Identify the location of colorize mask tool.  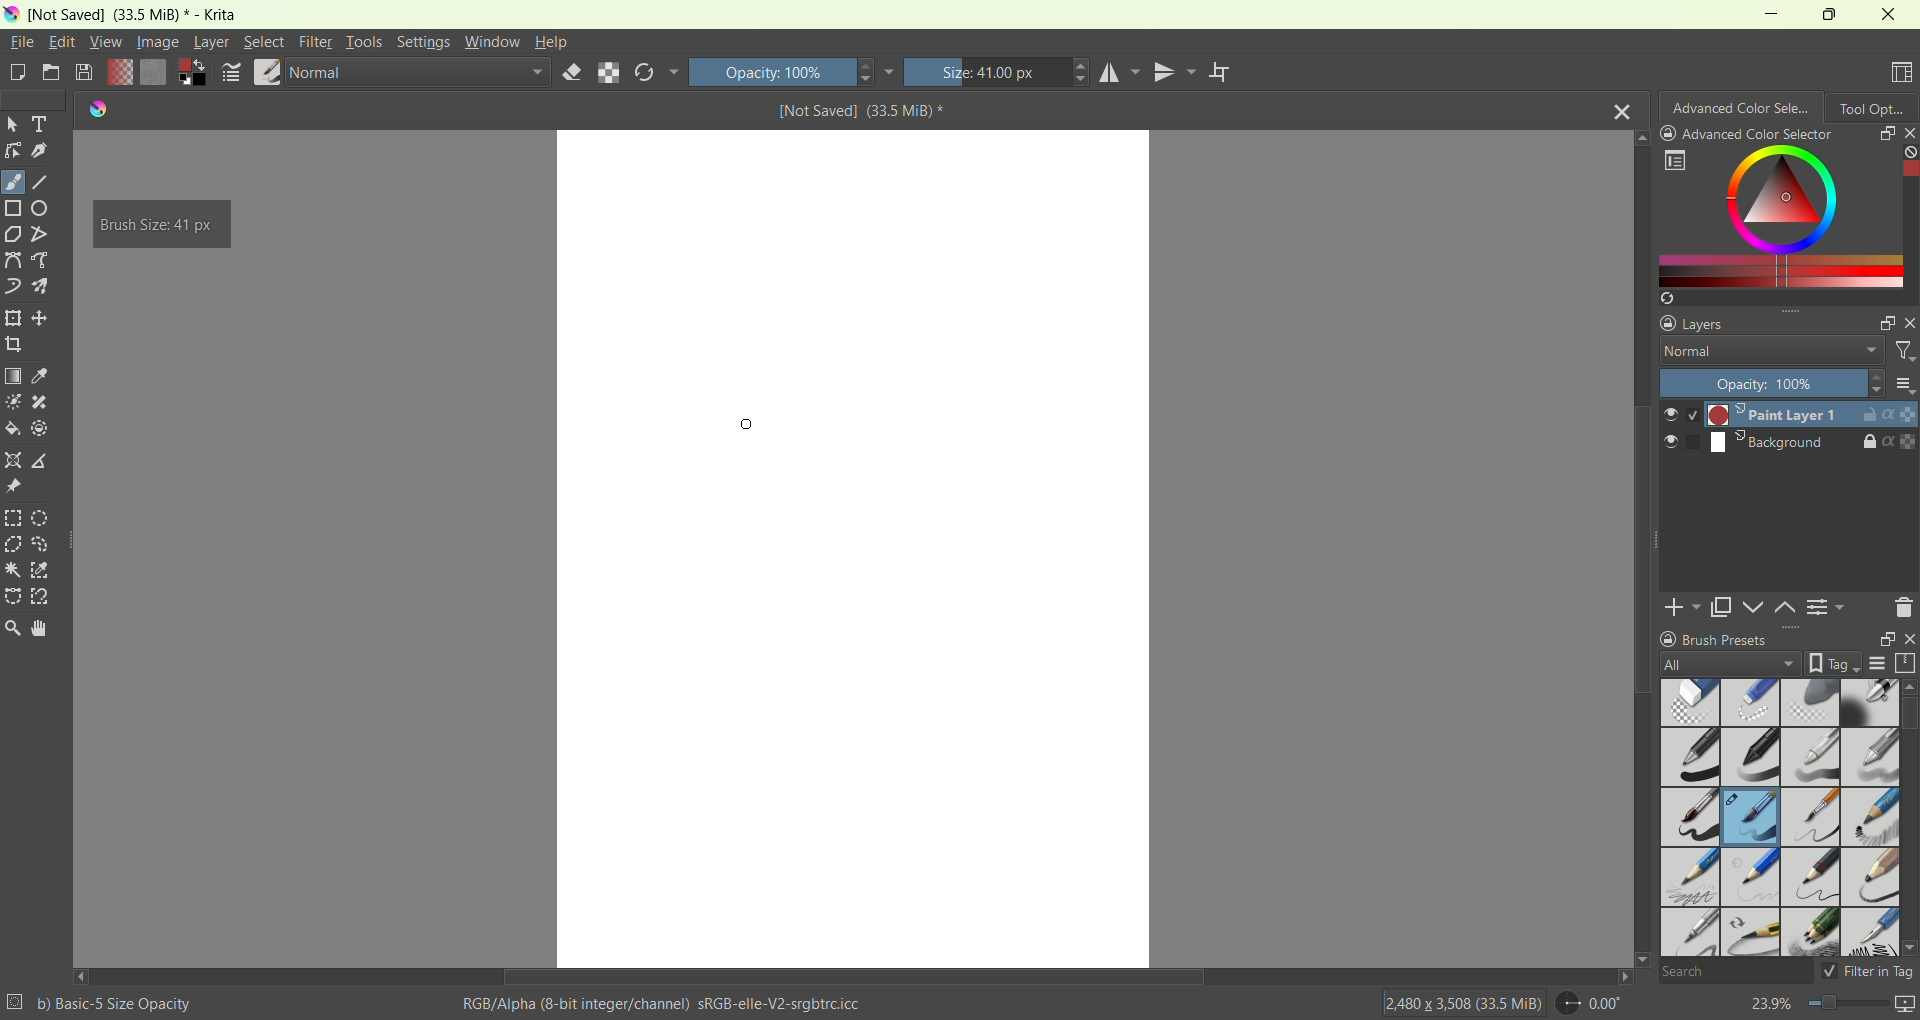
(14, 402).